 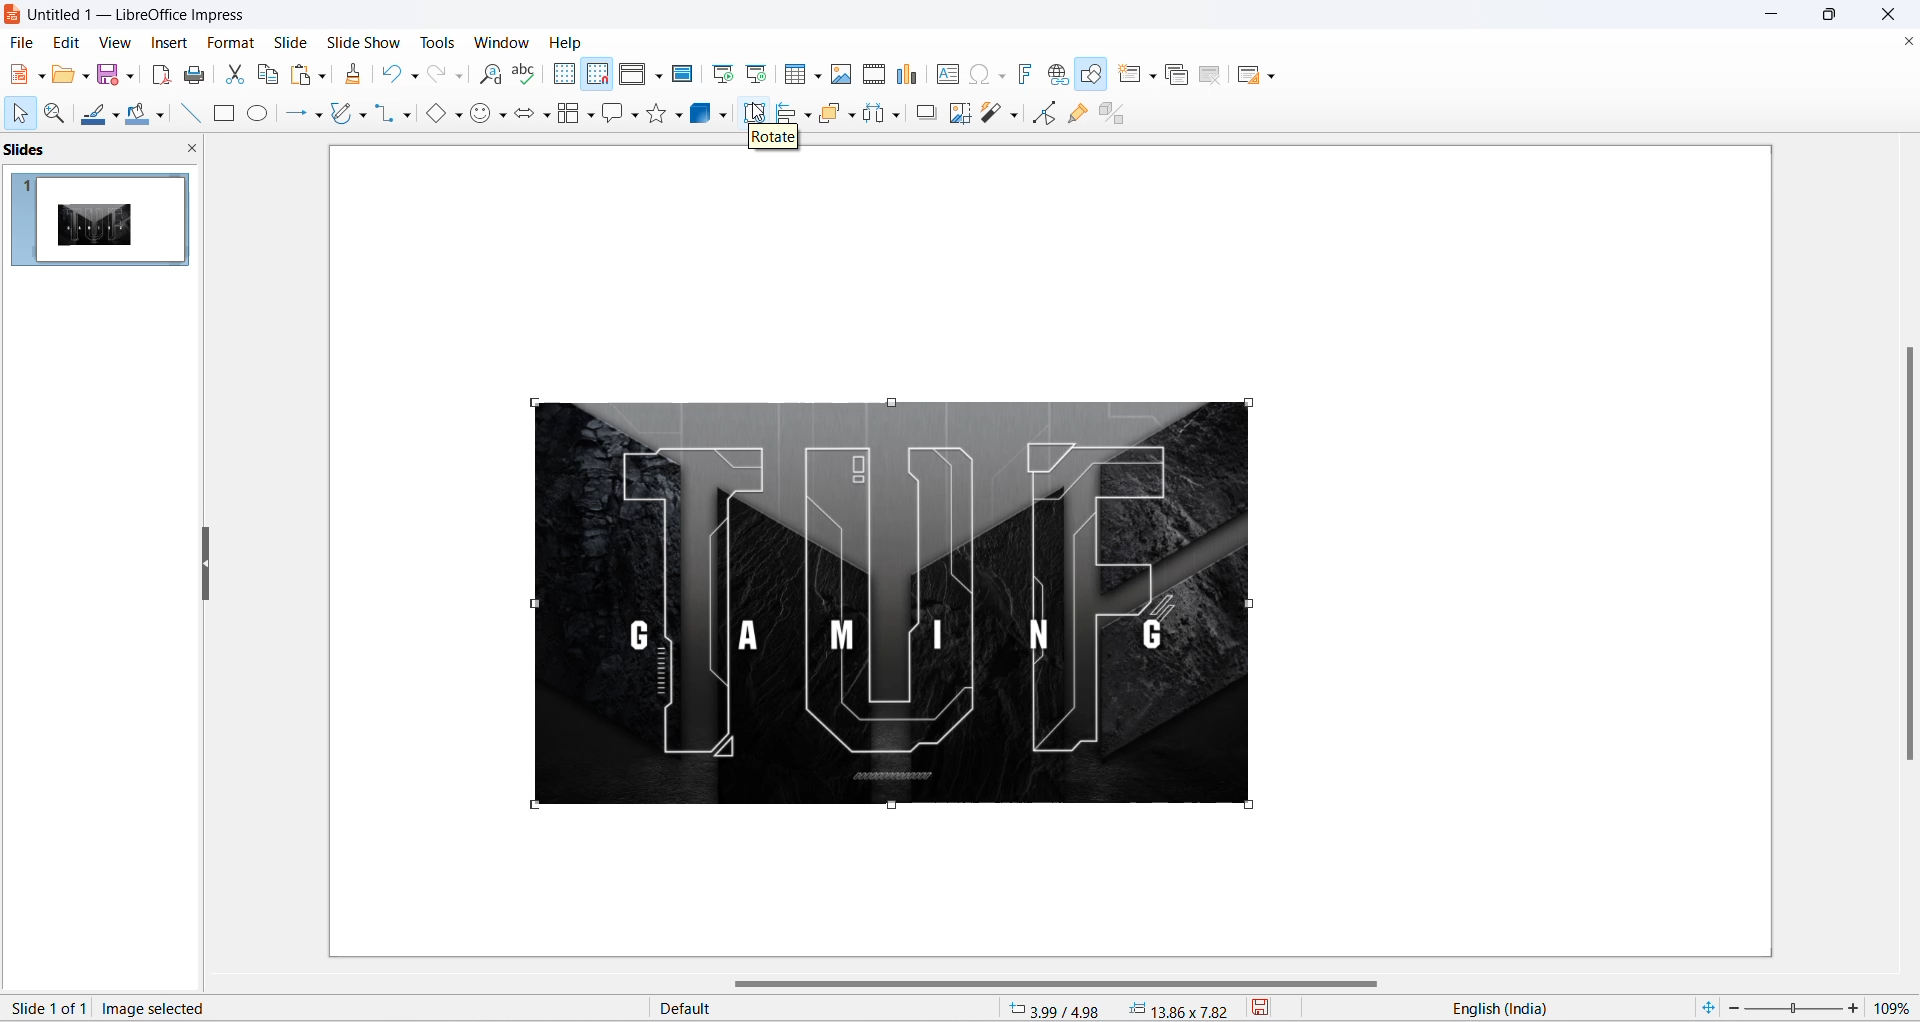 What do you see at coordinates (159, 117) in the screenshot?
I see `fill color options` at bounding box center [159, 117].